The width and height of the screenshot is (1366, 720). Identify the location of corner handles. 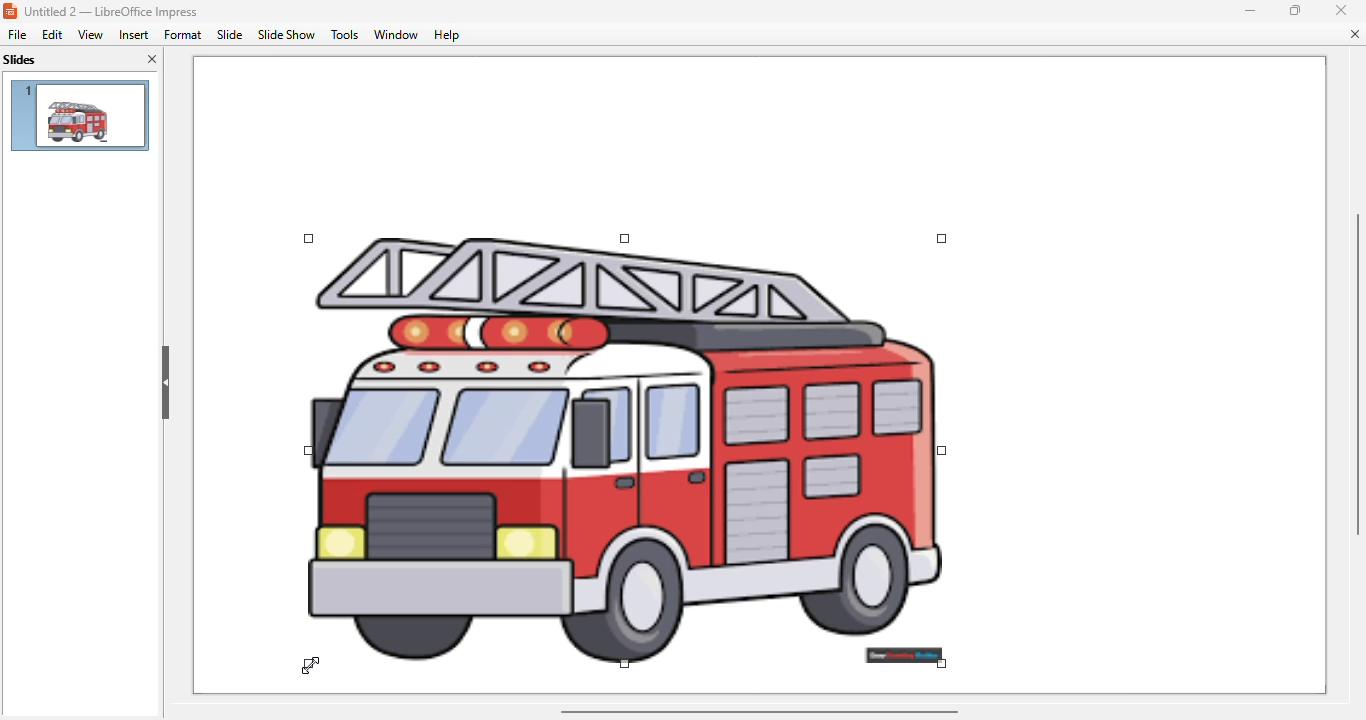
(941, 662).